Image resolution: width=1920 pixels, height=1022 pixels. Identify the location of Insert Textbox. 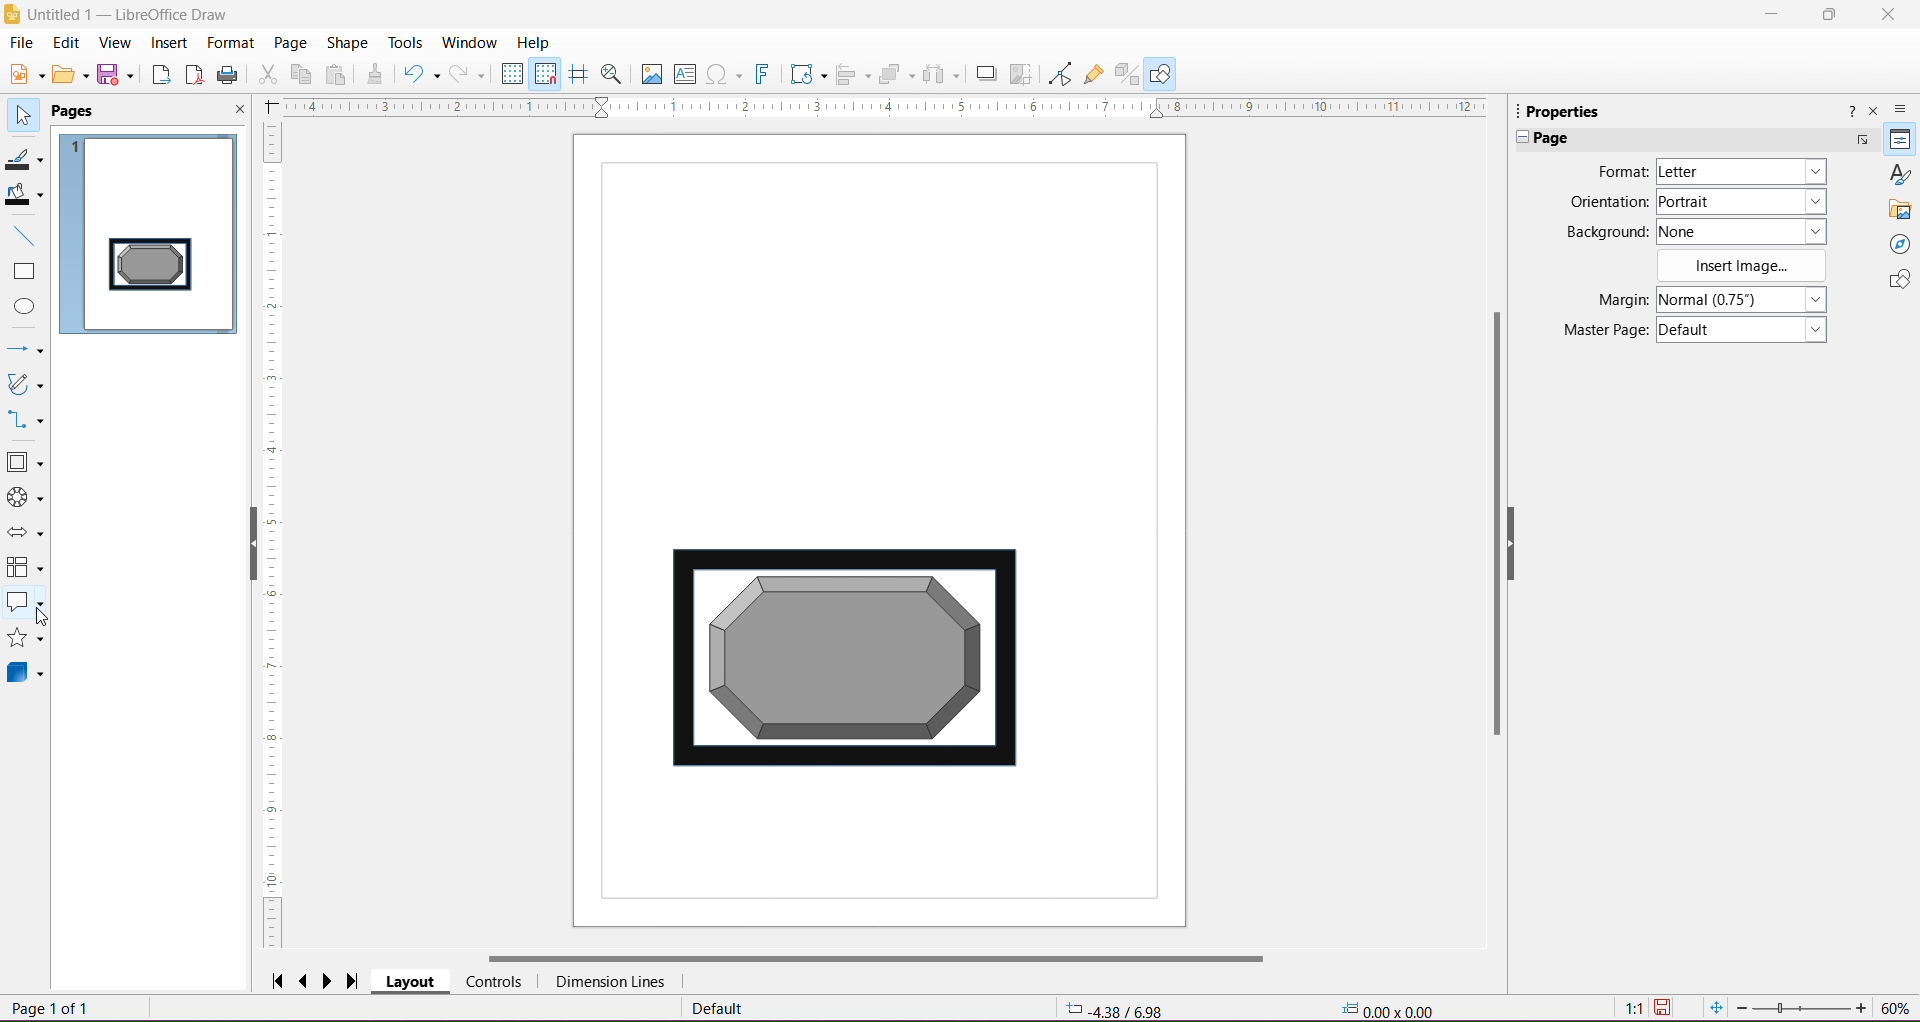
(685, 74).